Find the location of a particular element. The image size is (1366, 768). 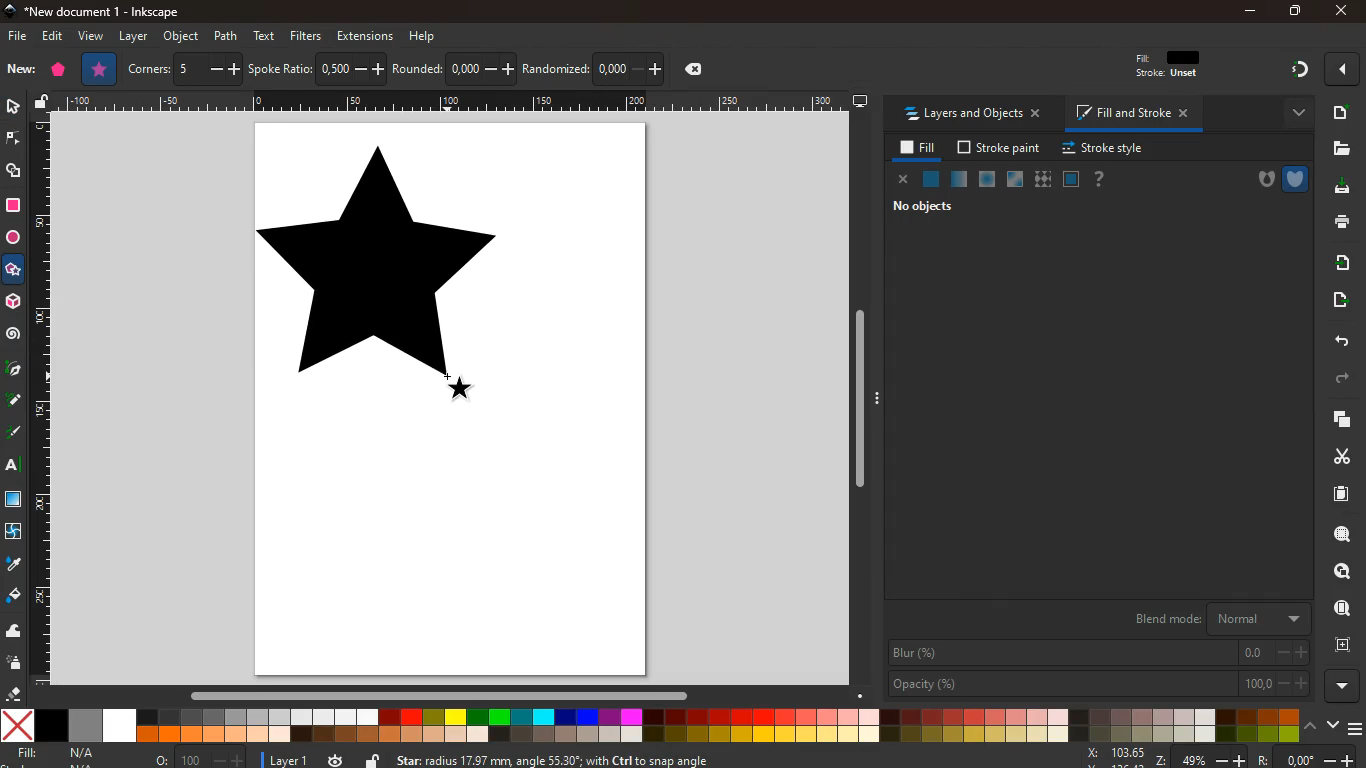

zoom is located at coordinates (1214, 758).